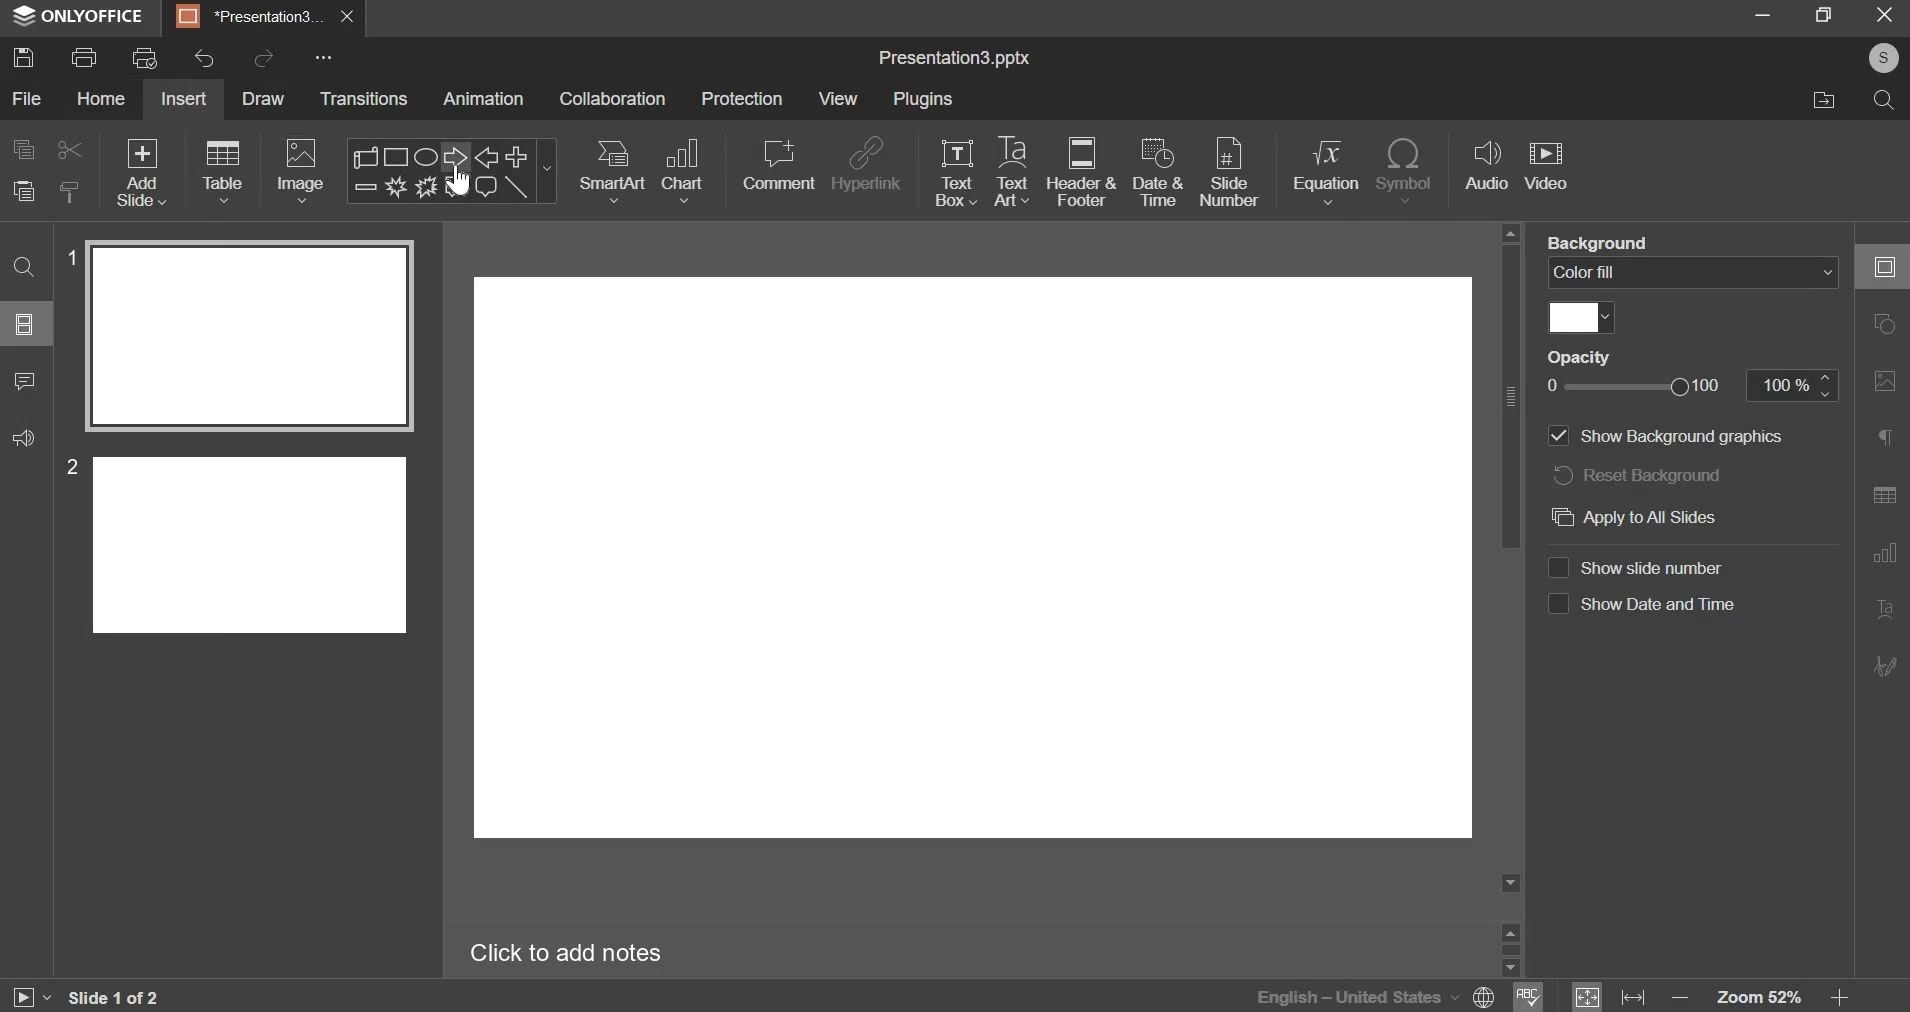 Image resolution: width=1910 pixels, height=1012 pixels. I want to click on print, so click(83, 57).